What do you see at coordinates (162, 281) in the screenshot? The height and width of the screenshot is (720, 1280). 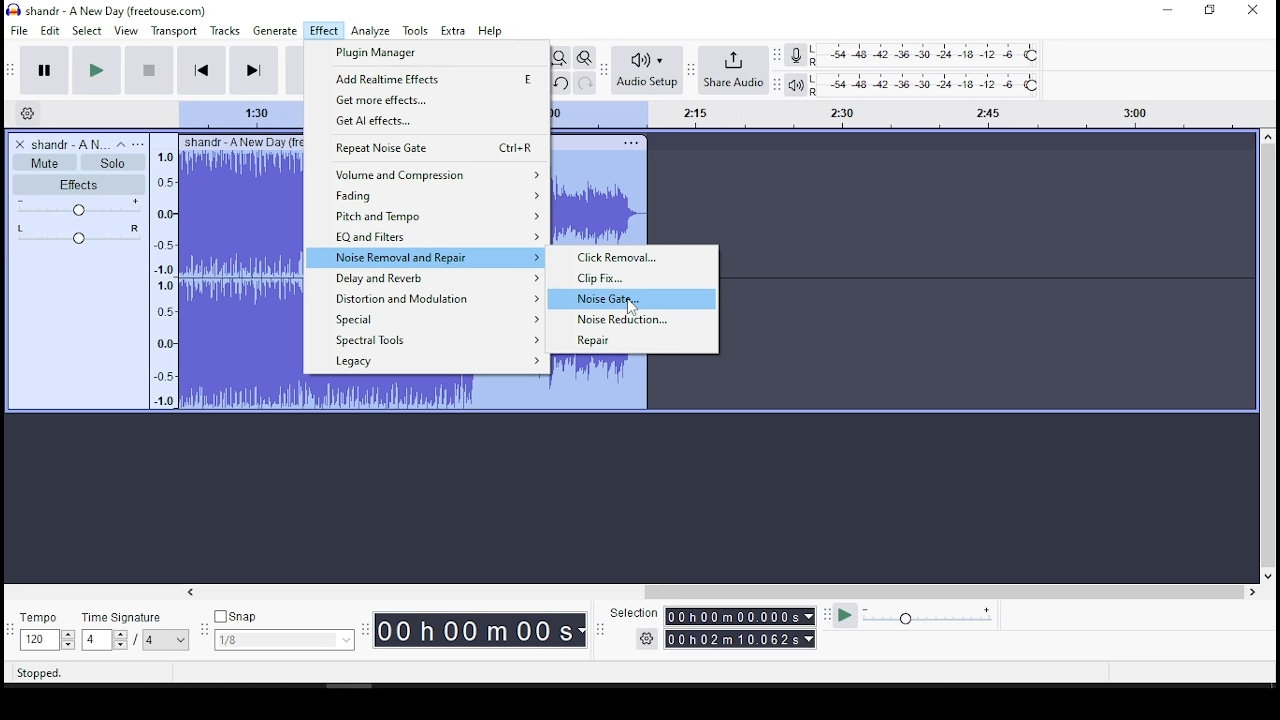 I see `frequency scale` at bounding box center [162, 281].